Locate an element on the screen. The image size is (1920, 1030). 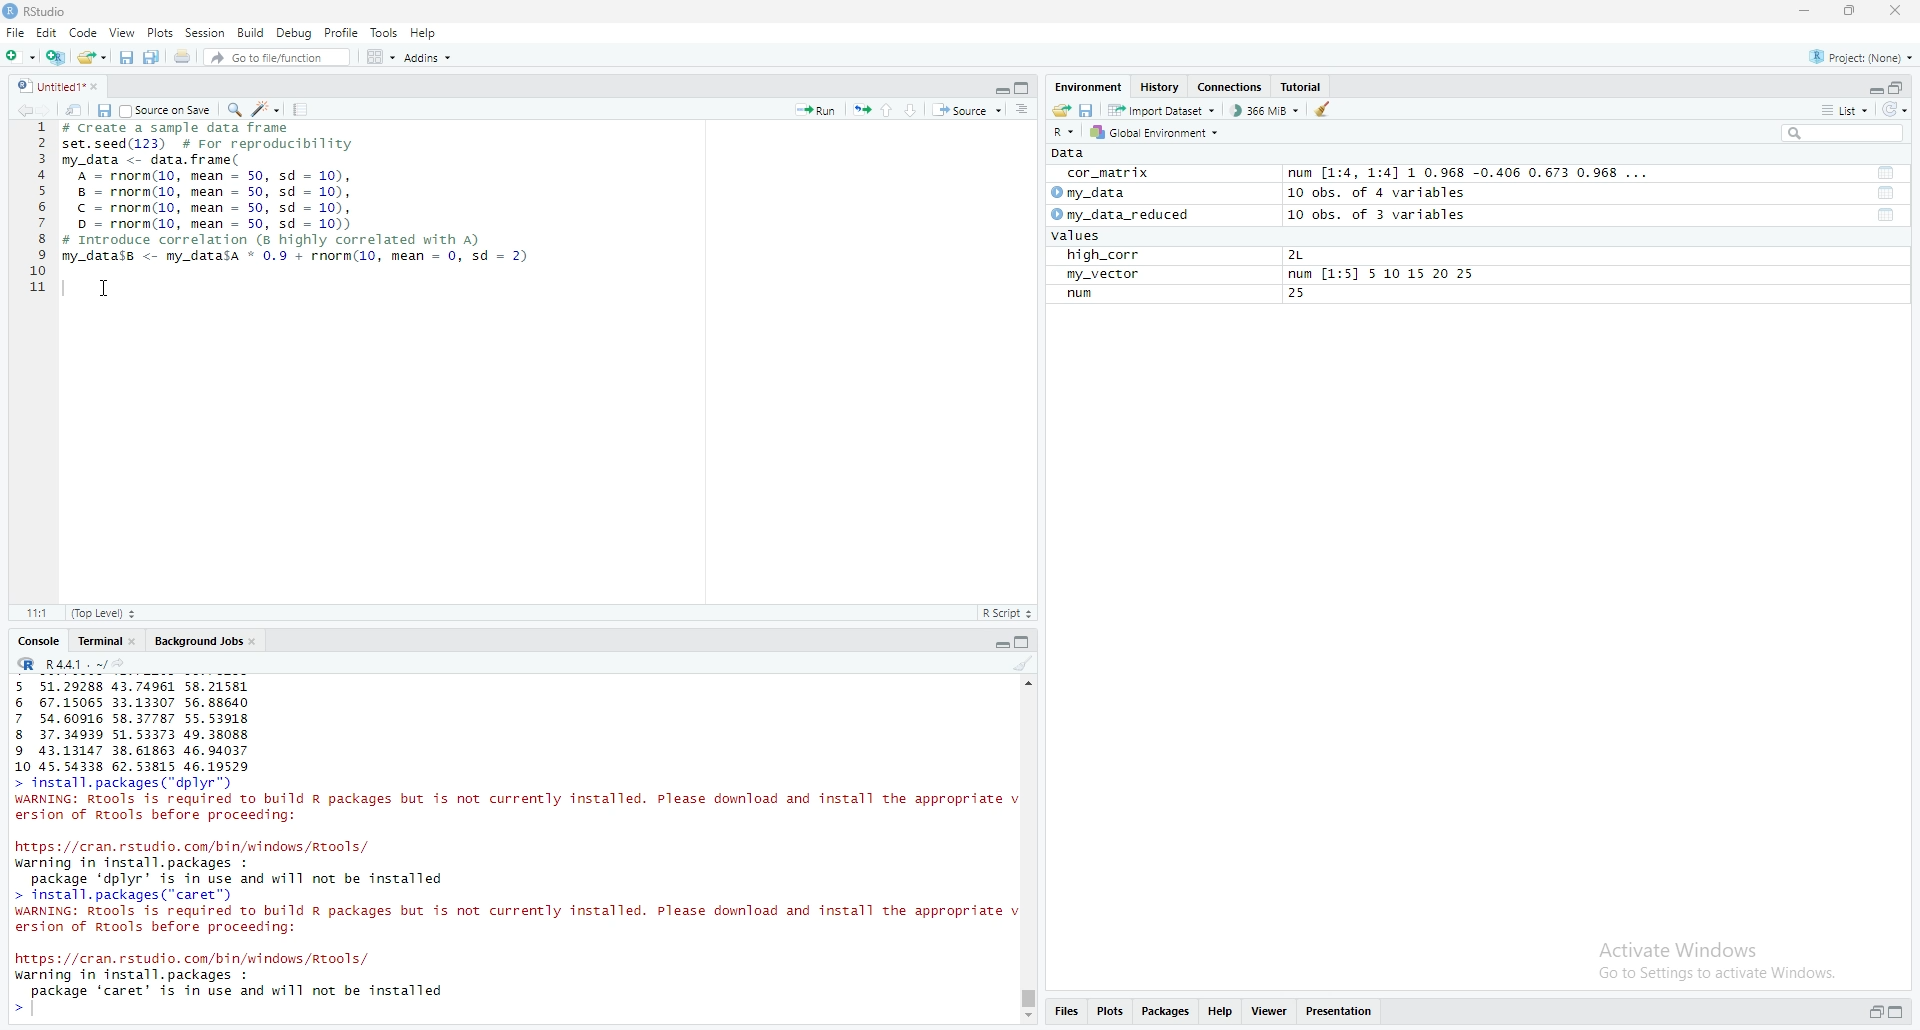
backward is located at coordinates (22, 110).